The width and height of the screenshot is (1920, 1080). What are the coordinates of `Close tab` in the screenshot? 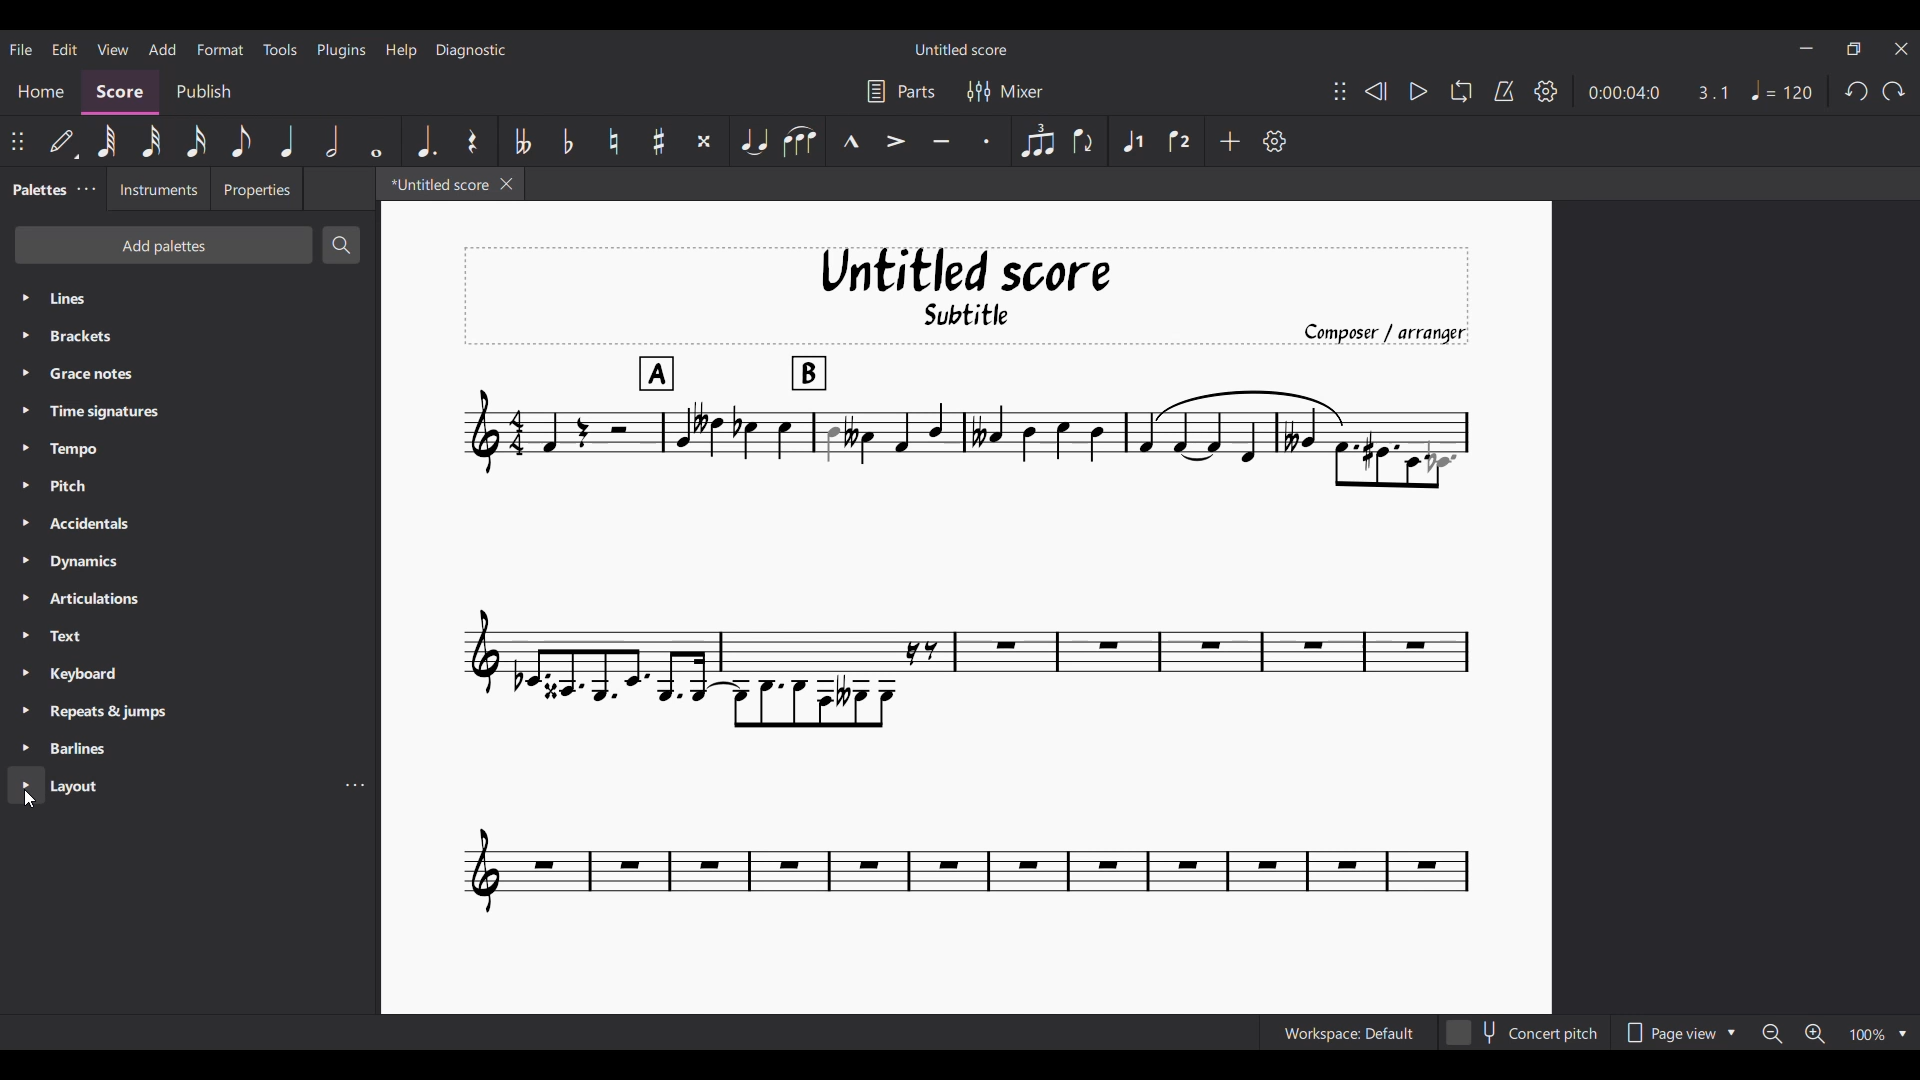 It's located at (506, 184).